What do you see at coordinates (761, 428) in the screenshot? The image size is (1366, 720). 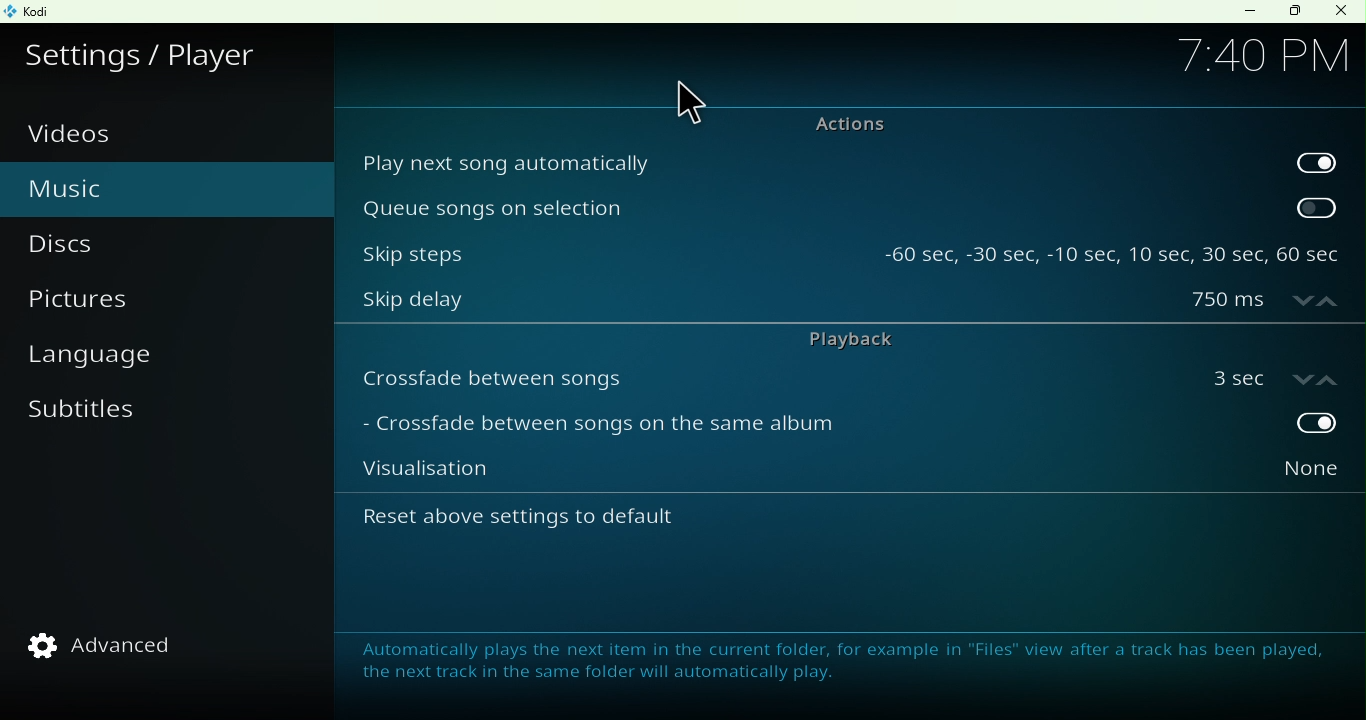 I see `Crossfade between songs on the same album` at bounding box center [761, 428].